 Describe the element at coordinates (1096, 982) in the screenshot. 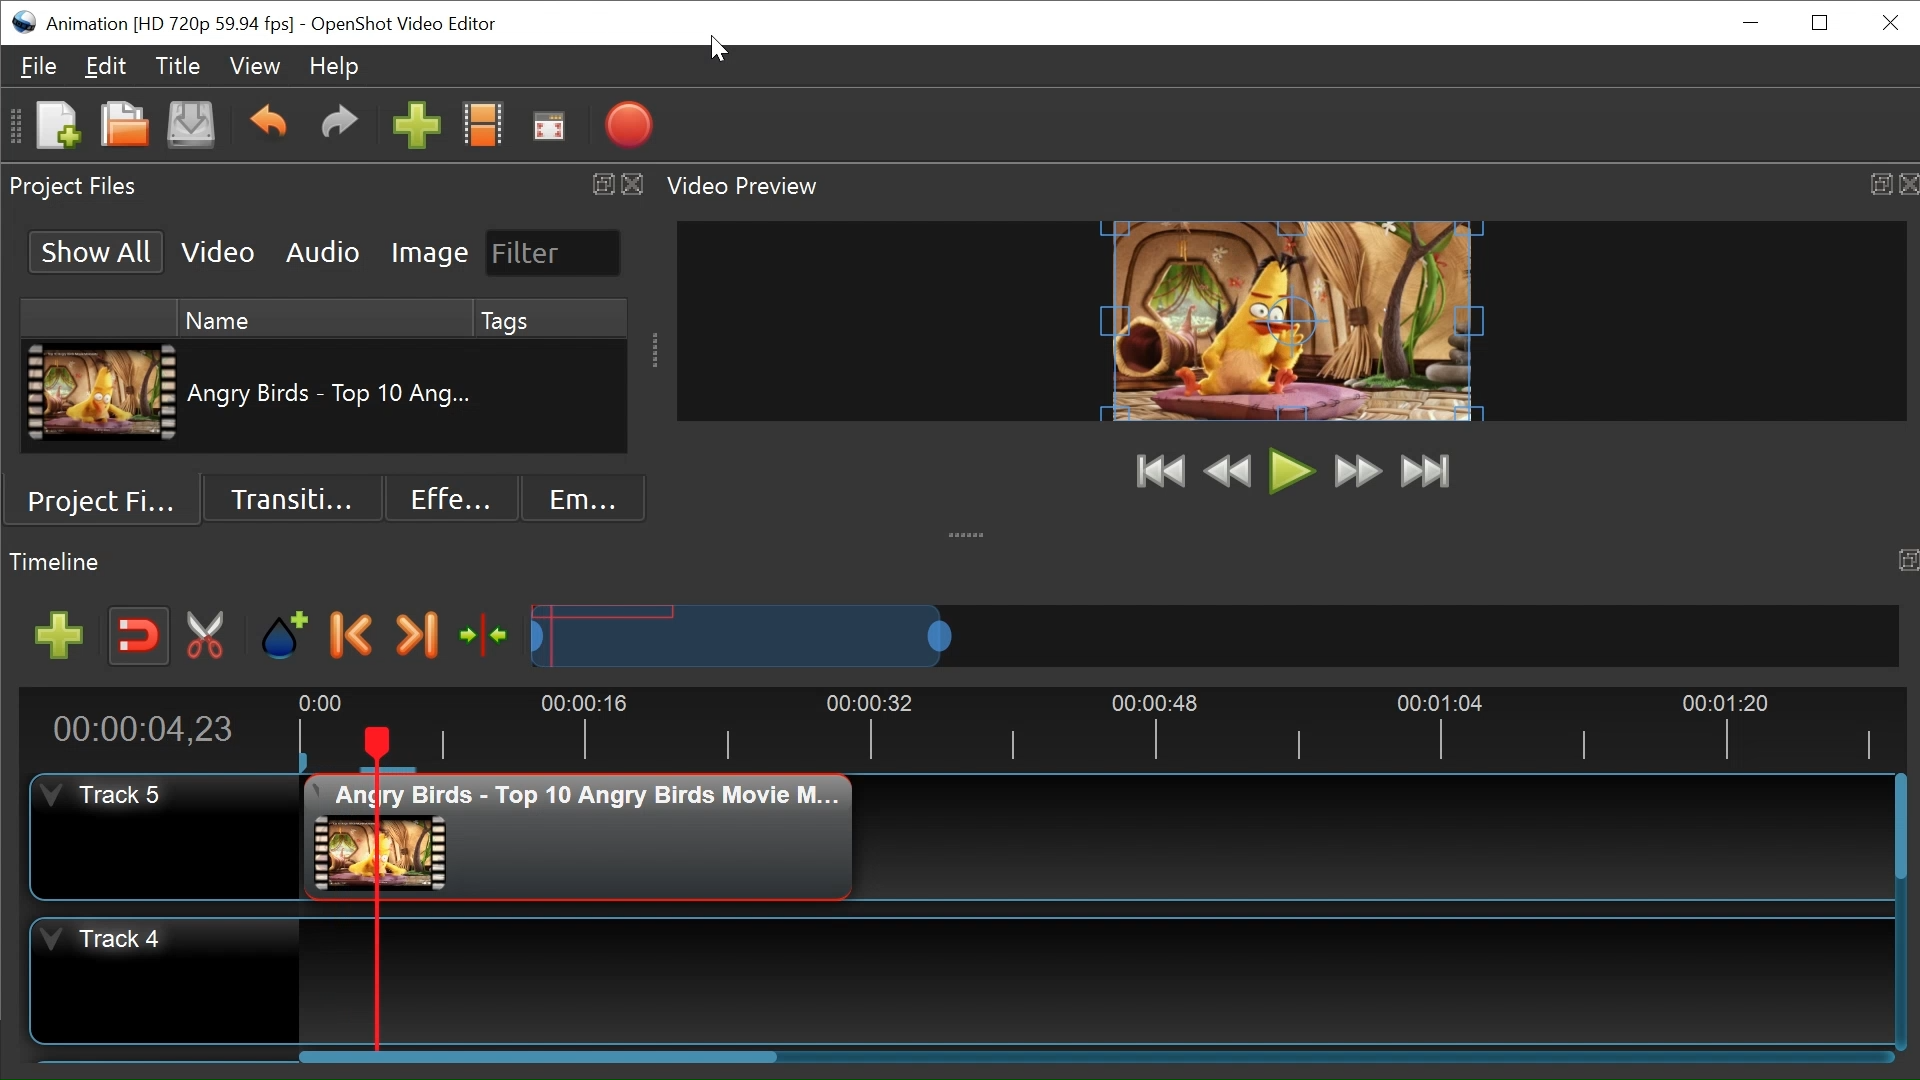

I see `Track Panel` at that location.